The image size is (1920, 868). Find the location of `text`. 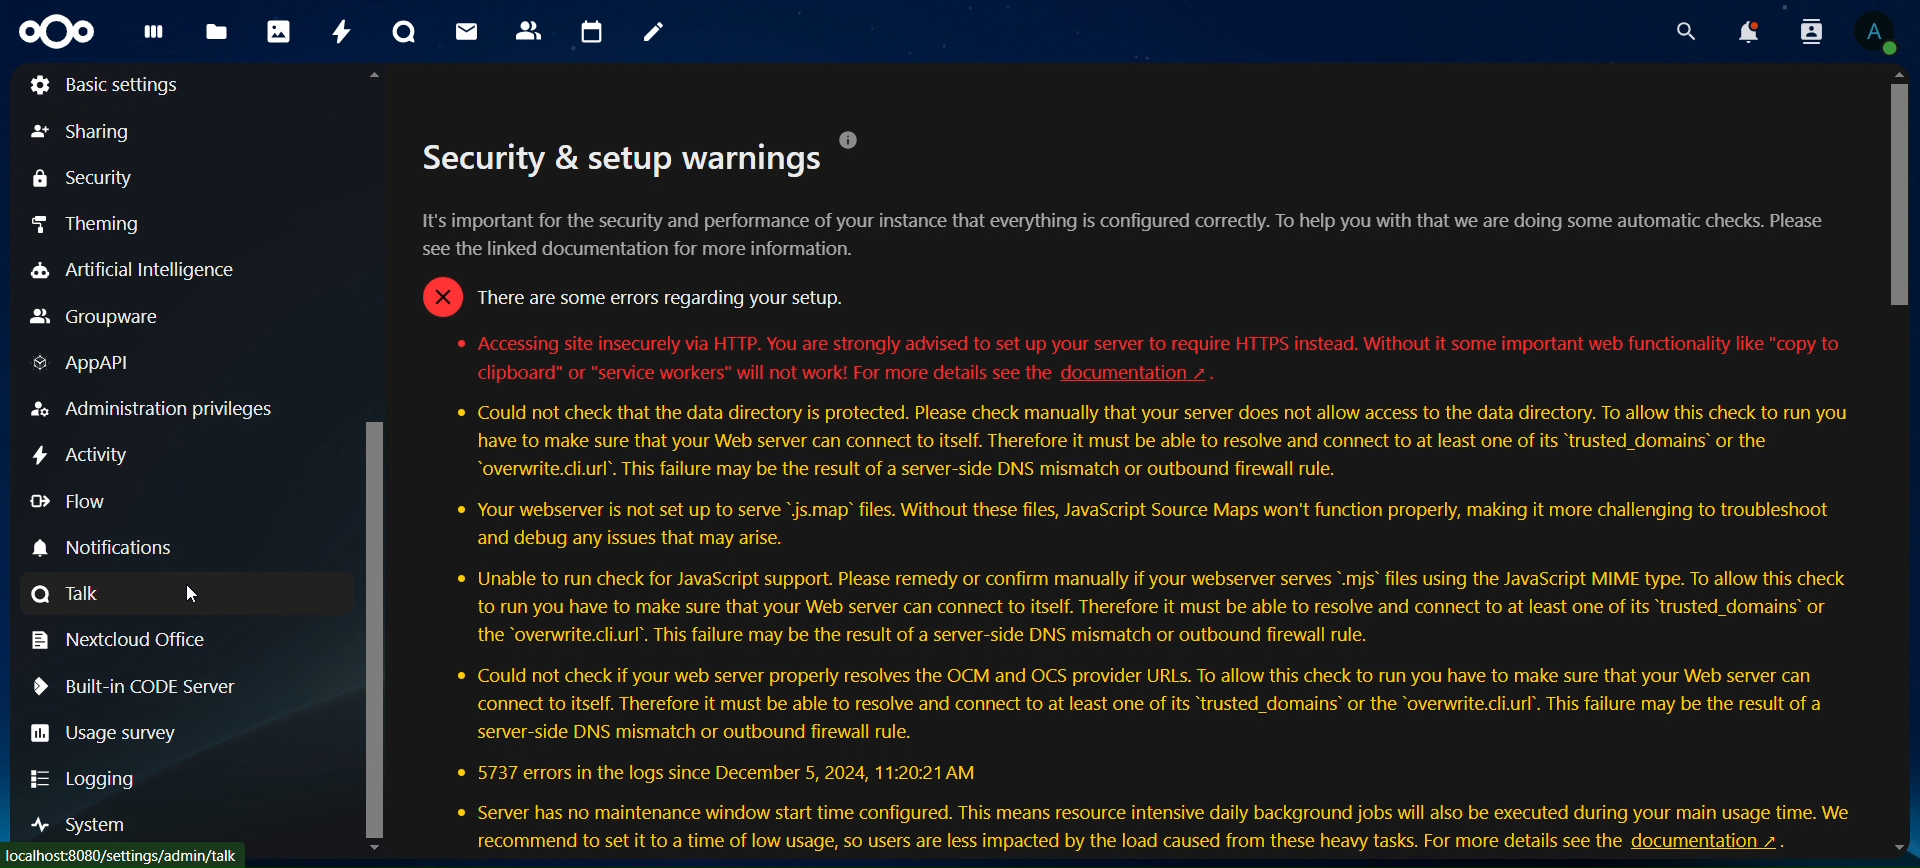

text is located at coordinates (851, 844).